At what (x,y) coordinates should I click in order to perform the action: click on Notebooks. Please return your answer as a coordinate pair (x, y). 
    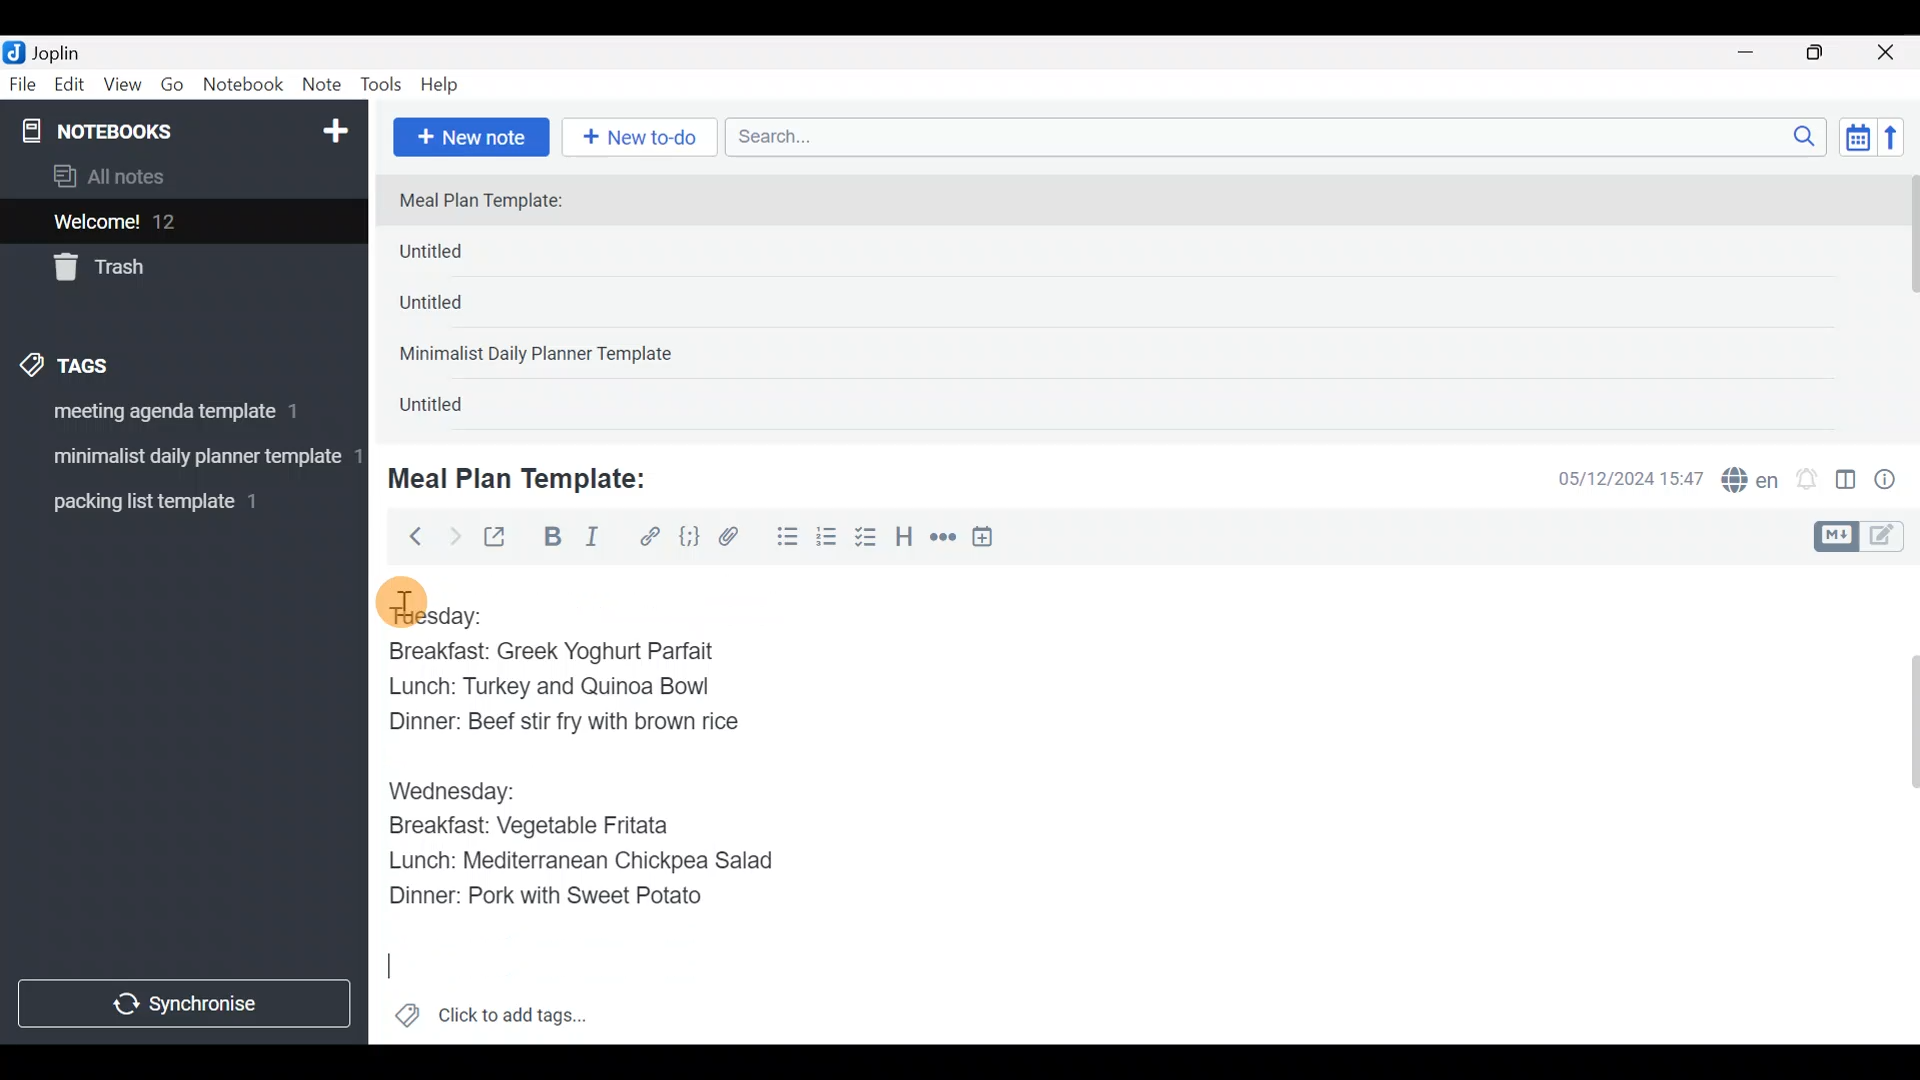
    Looking at the image, I should click on (141, 130).